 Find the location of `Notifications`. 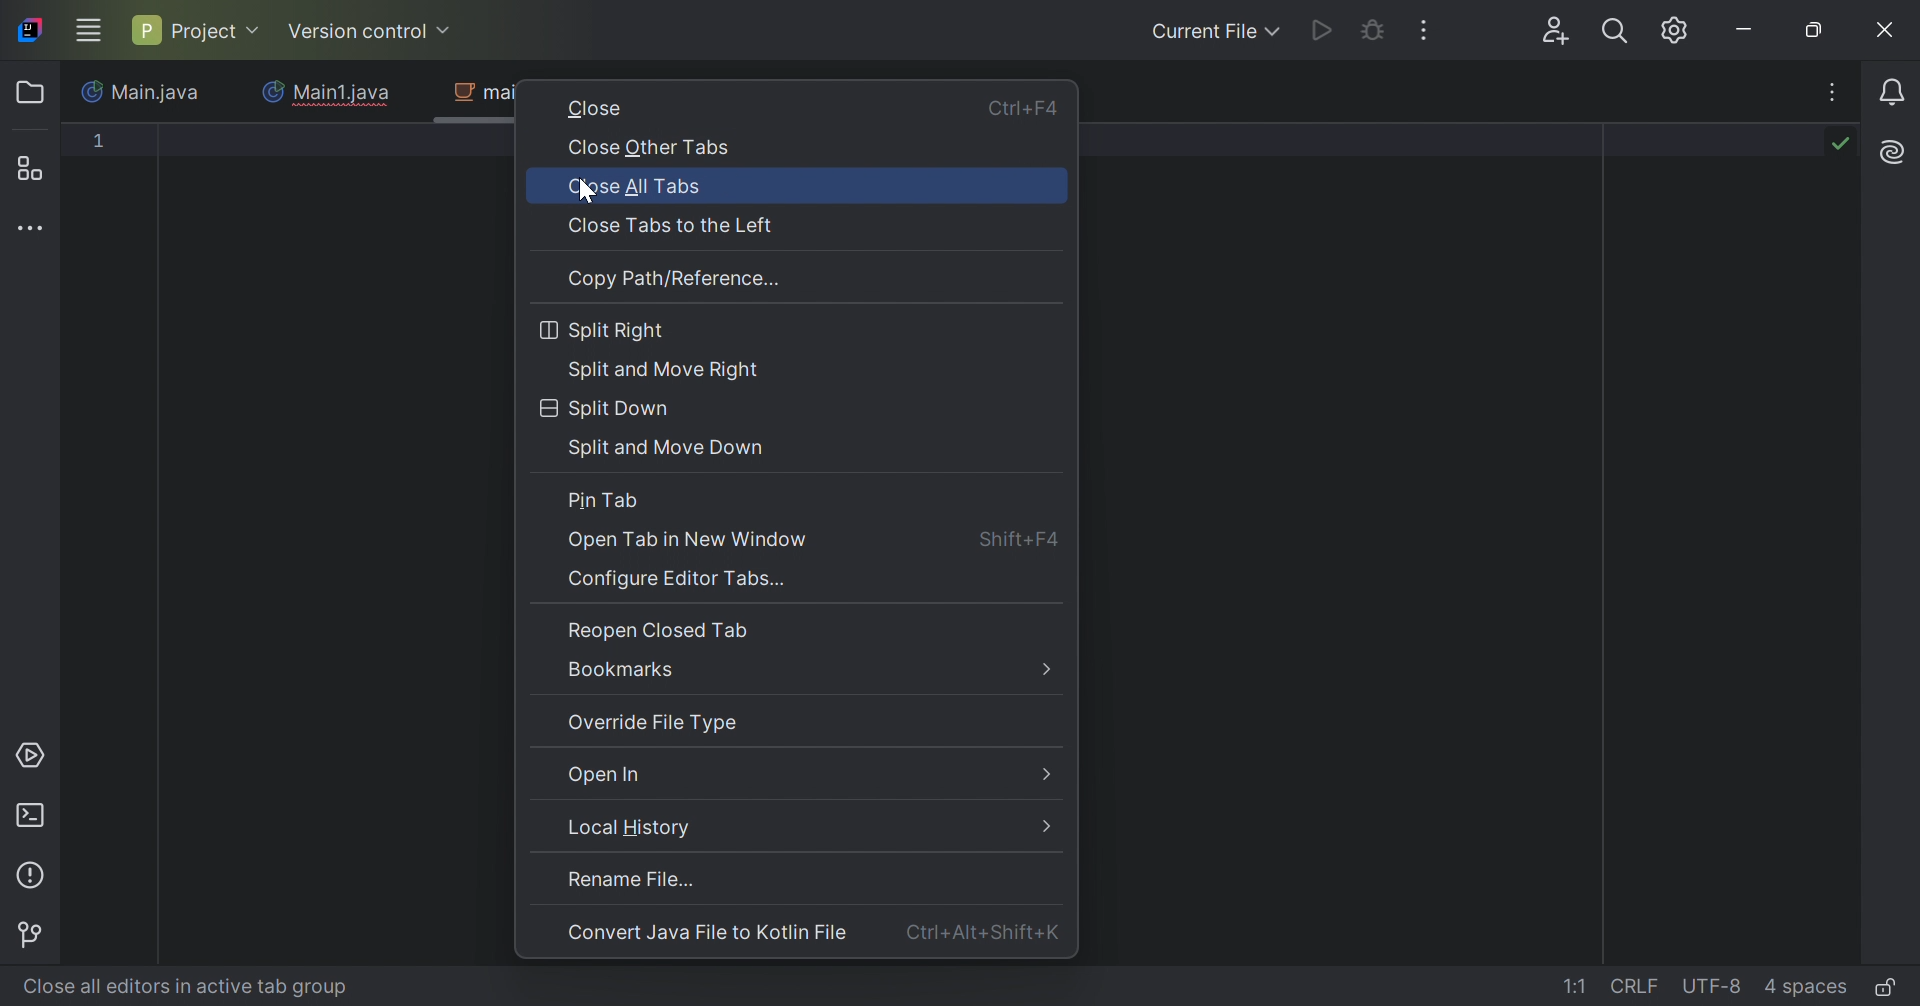

Notifications is located at coordinates (1897, 93).